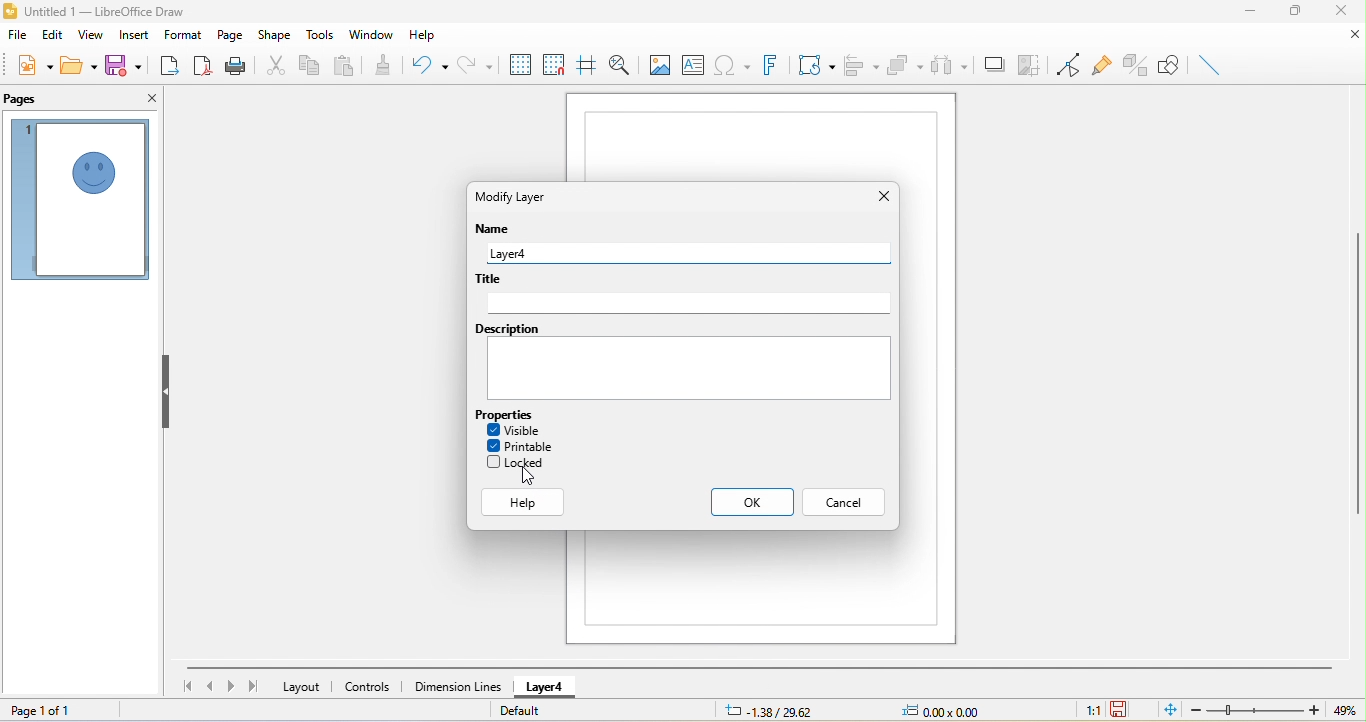 Image resolution: width=1366 pixels, height=722 pixels. What do you see at coordinates (1257, 13) in the screenshot?
I see `minimize` at bounding box center [1257, 13].